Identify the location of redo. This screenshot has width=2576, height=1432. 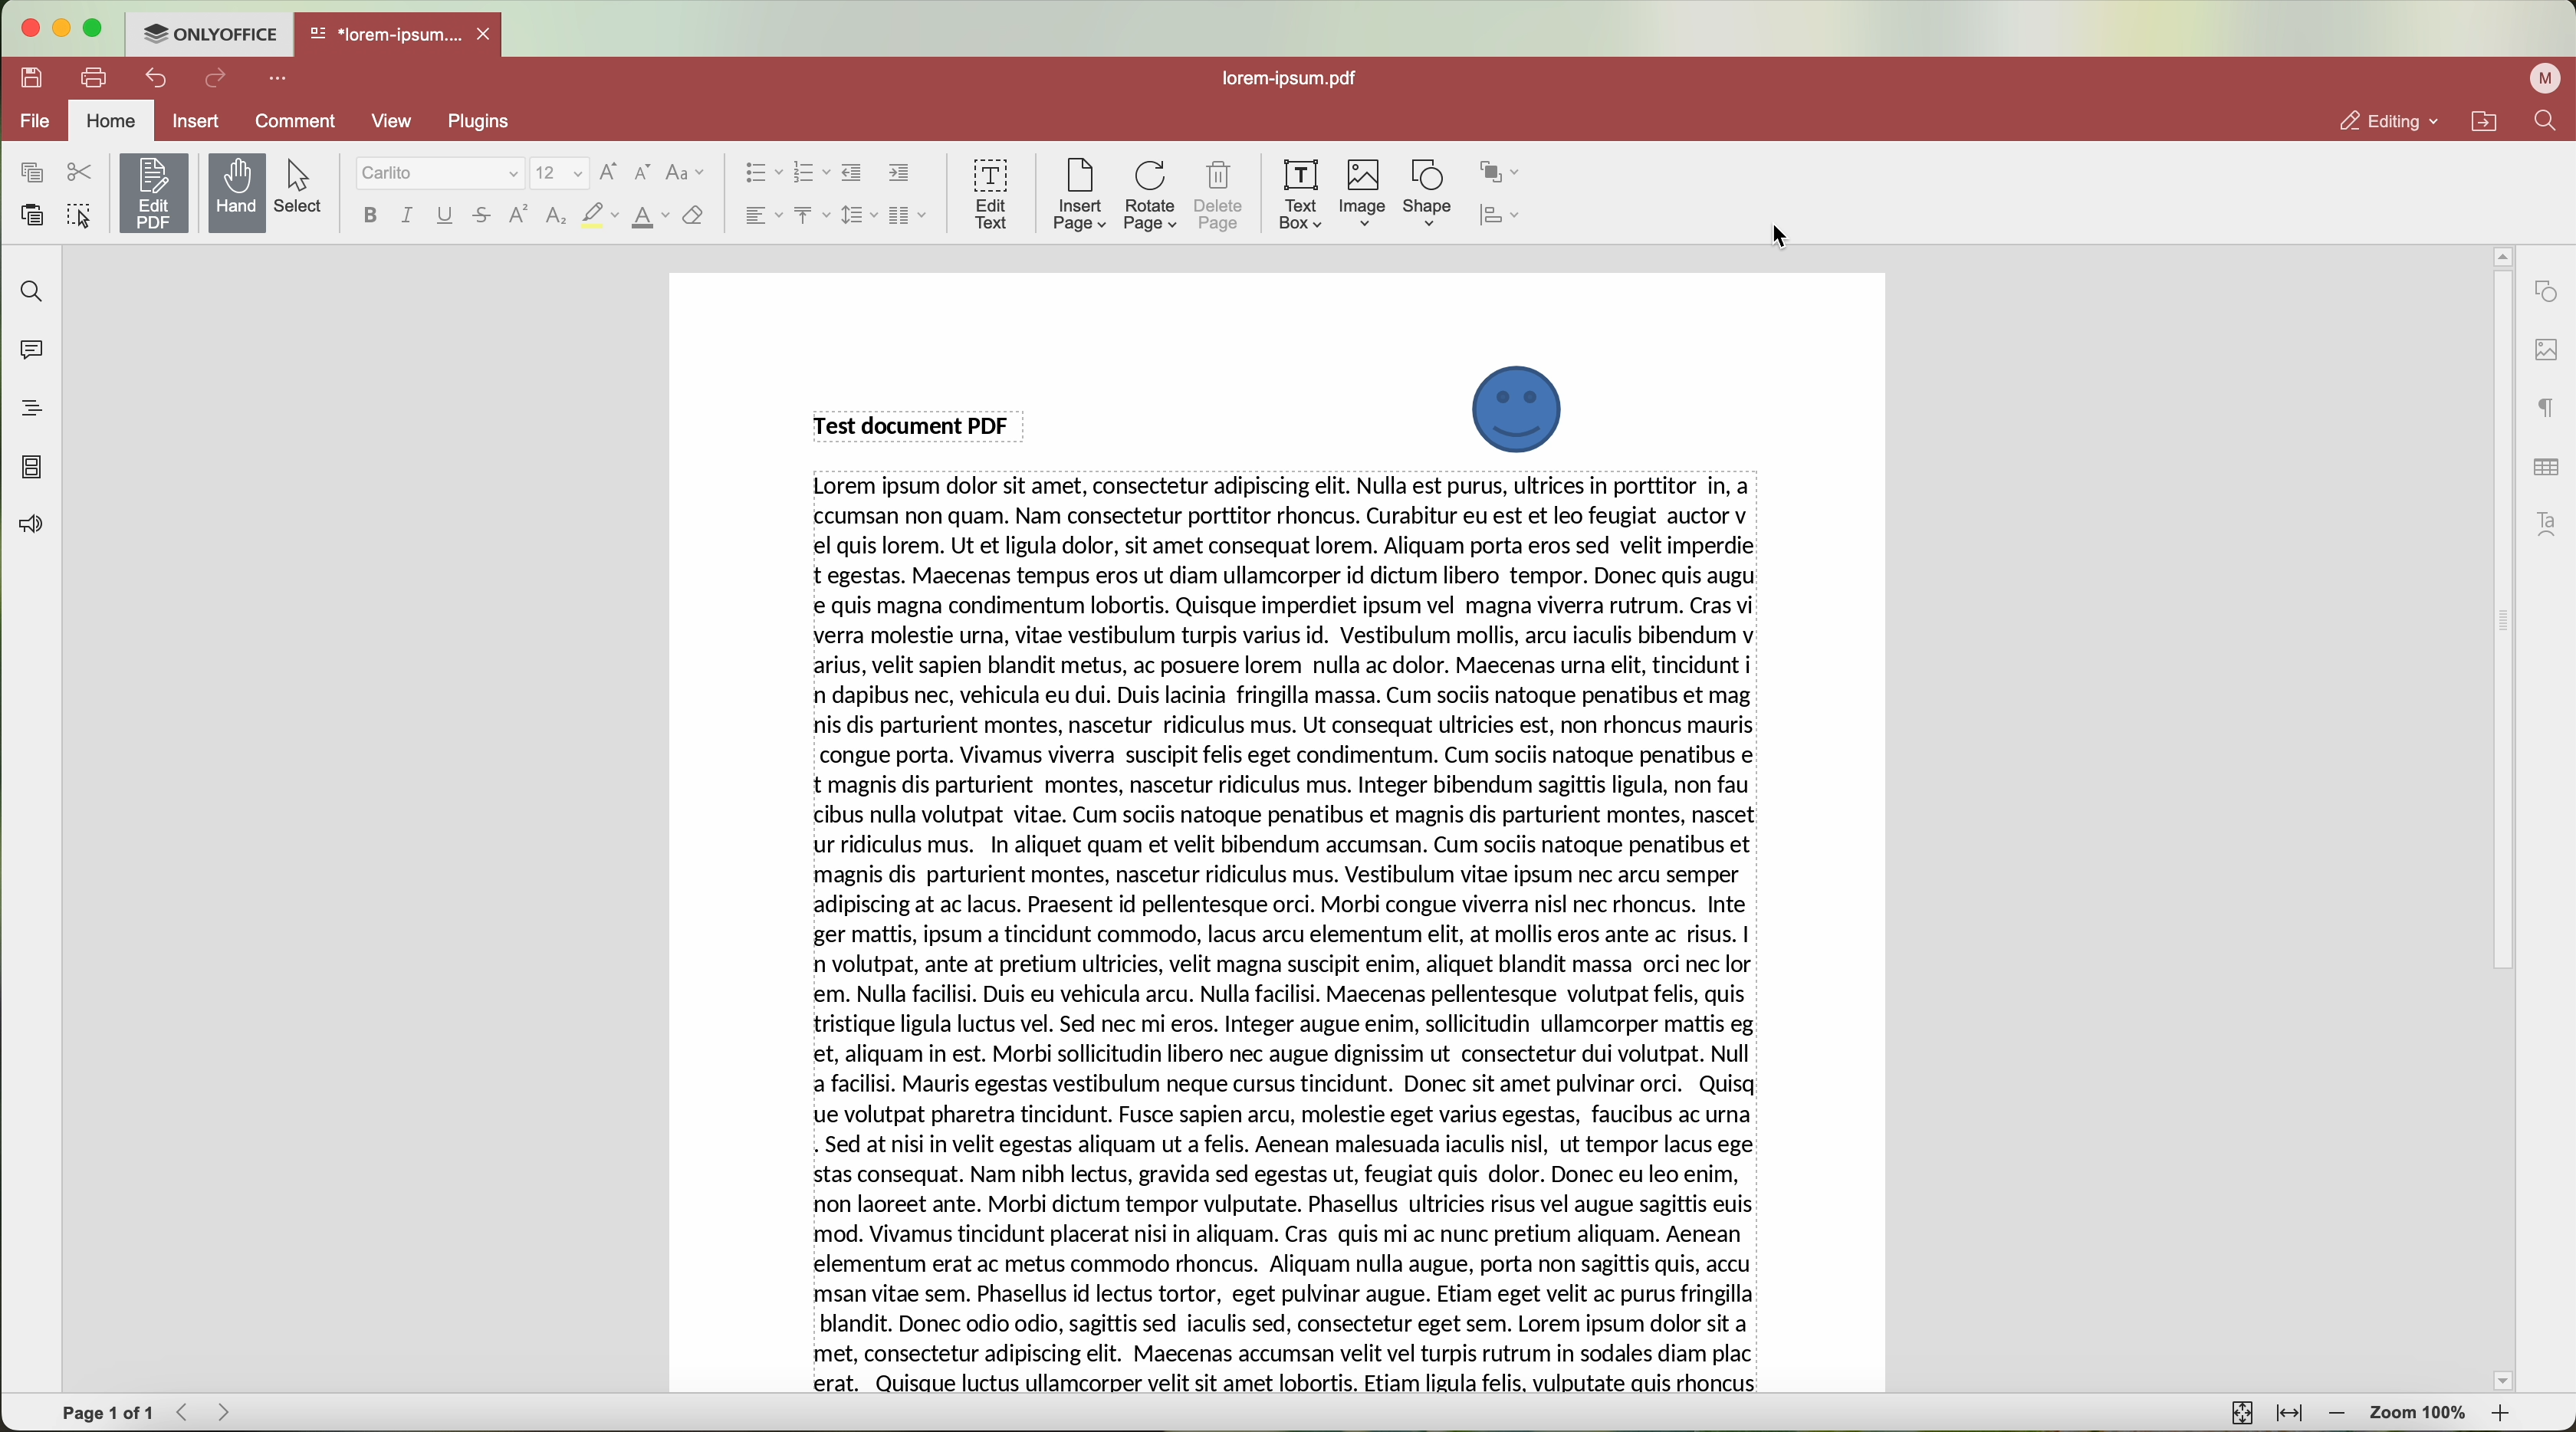
(219, 81).